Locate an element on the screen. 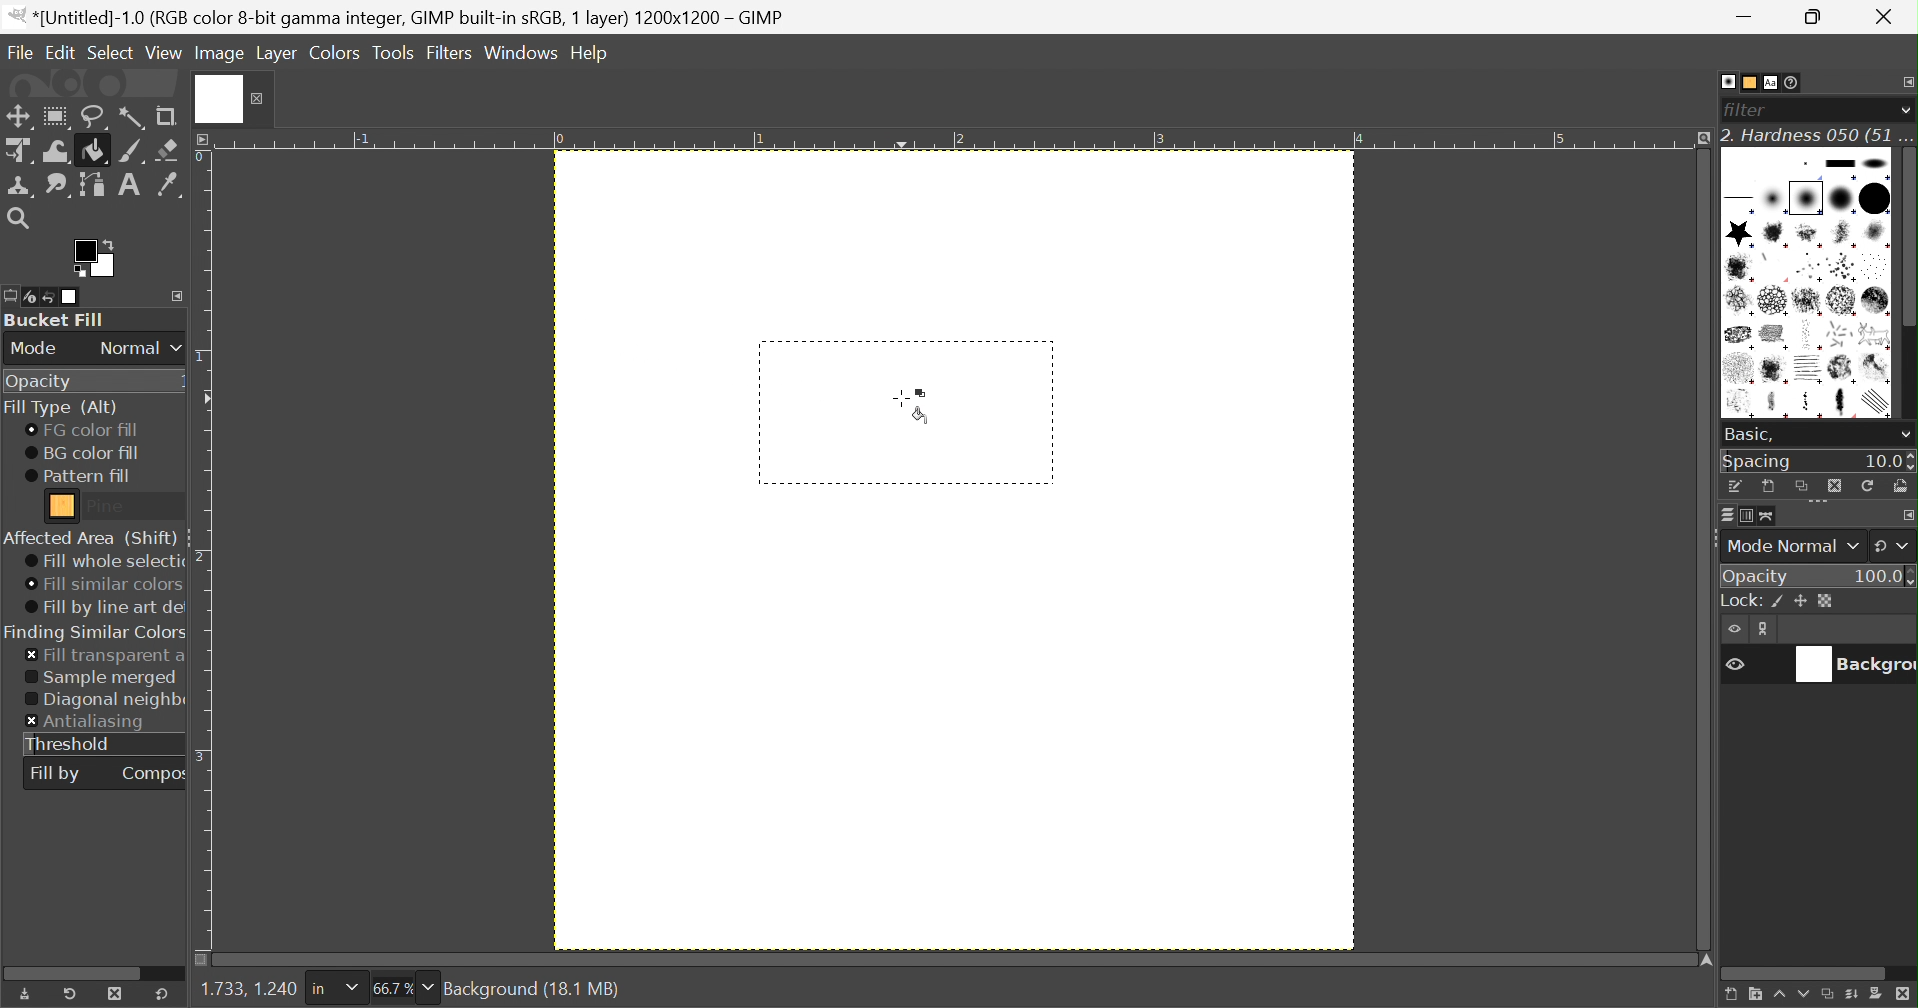 The width and height of the screenshot is (1918, 1008). Grunge is located at coordinates (1775, 370).